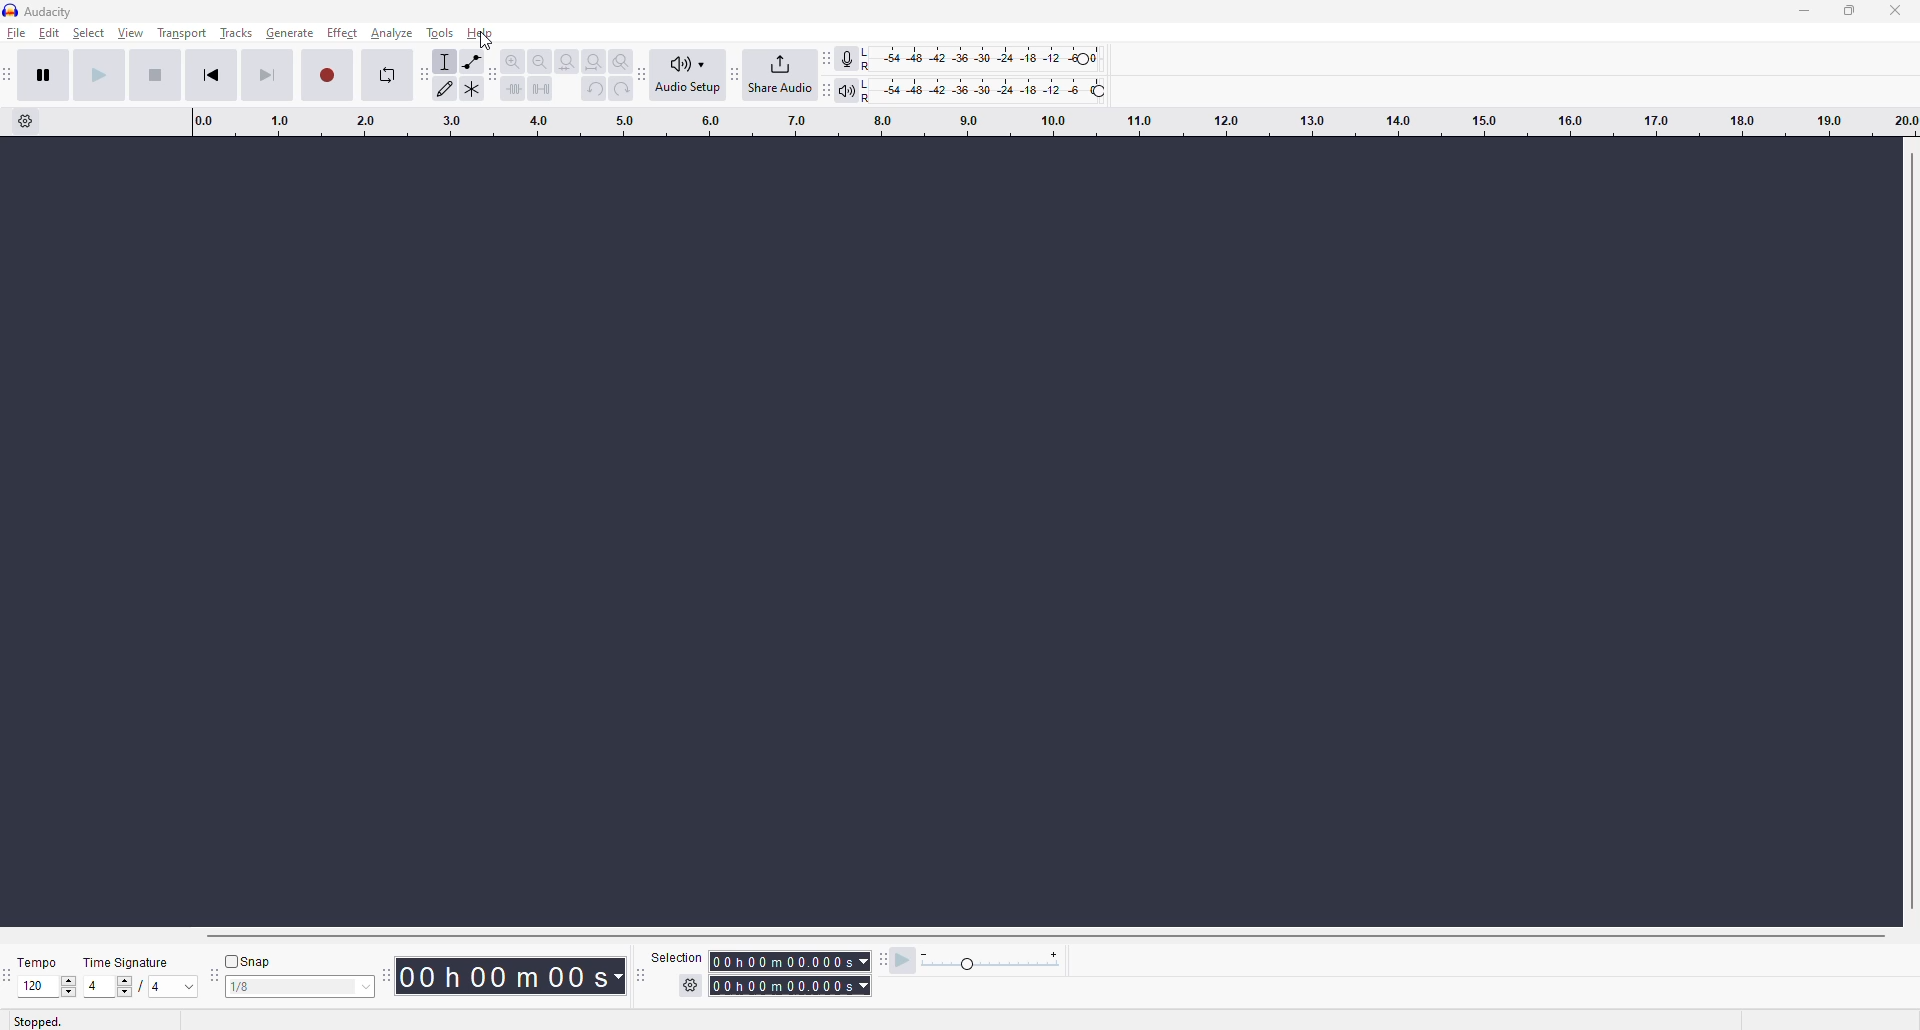 The height and width of the screenshot is (1030, 1920). I want to click on select, so click(90, 36).